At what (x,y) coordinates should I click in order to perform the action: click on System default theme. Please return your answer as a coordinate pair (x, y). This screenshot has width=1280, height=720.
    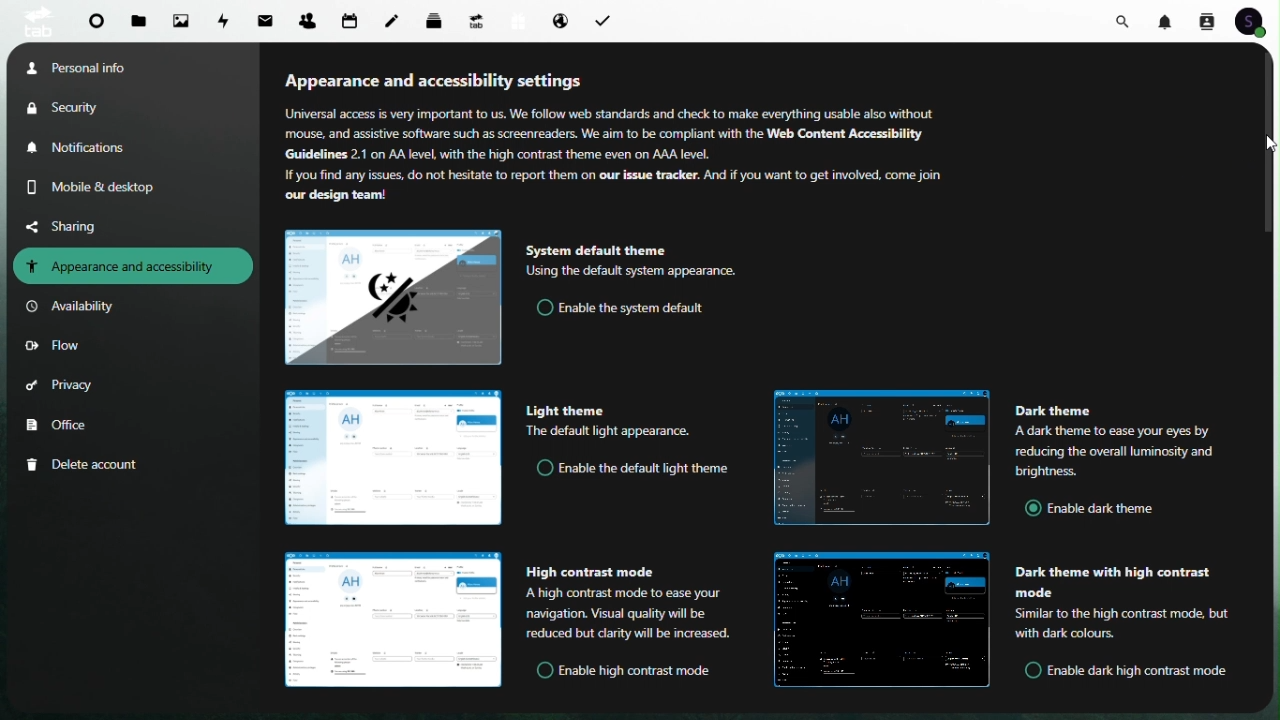
    Looking at the image, I should click on (602, 250).